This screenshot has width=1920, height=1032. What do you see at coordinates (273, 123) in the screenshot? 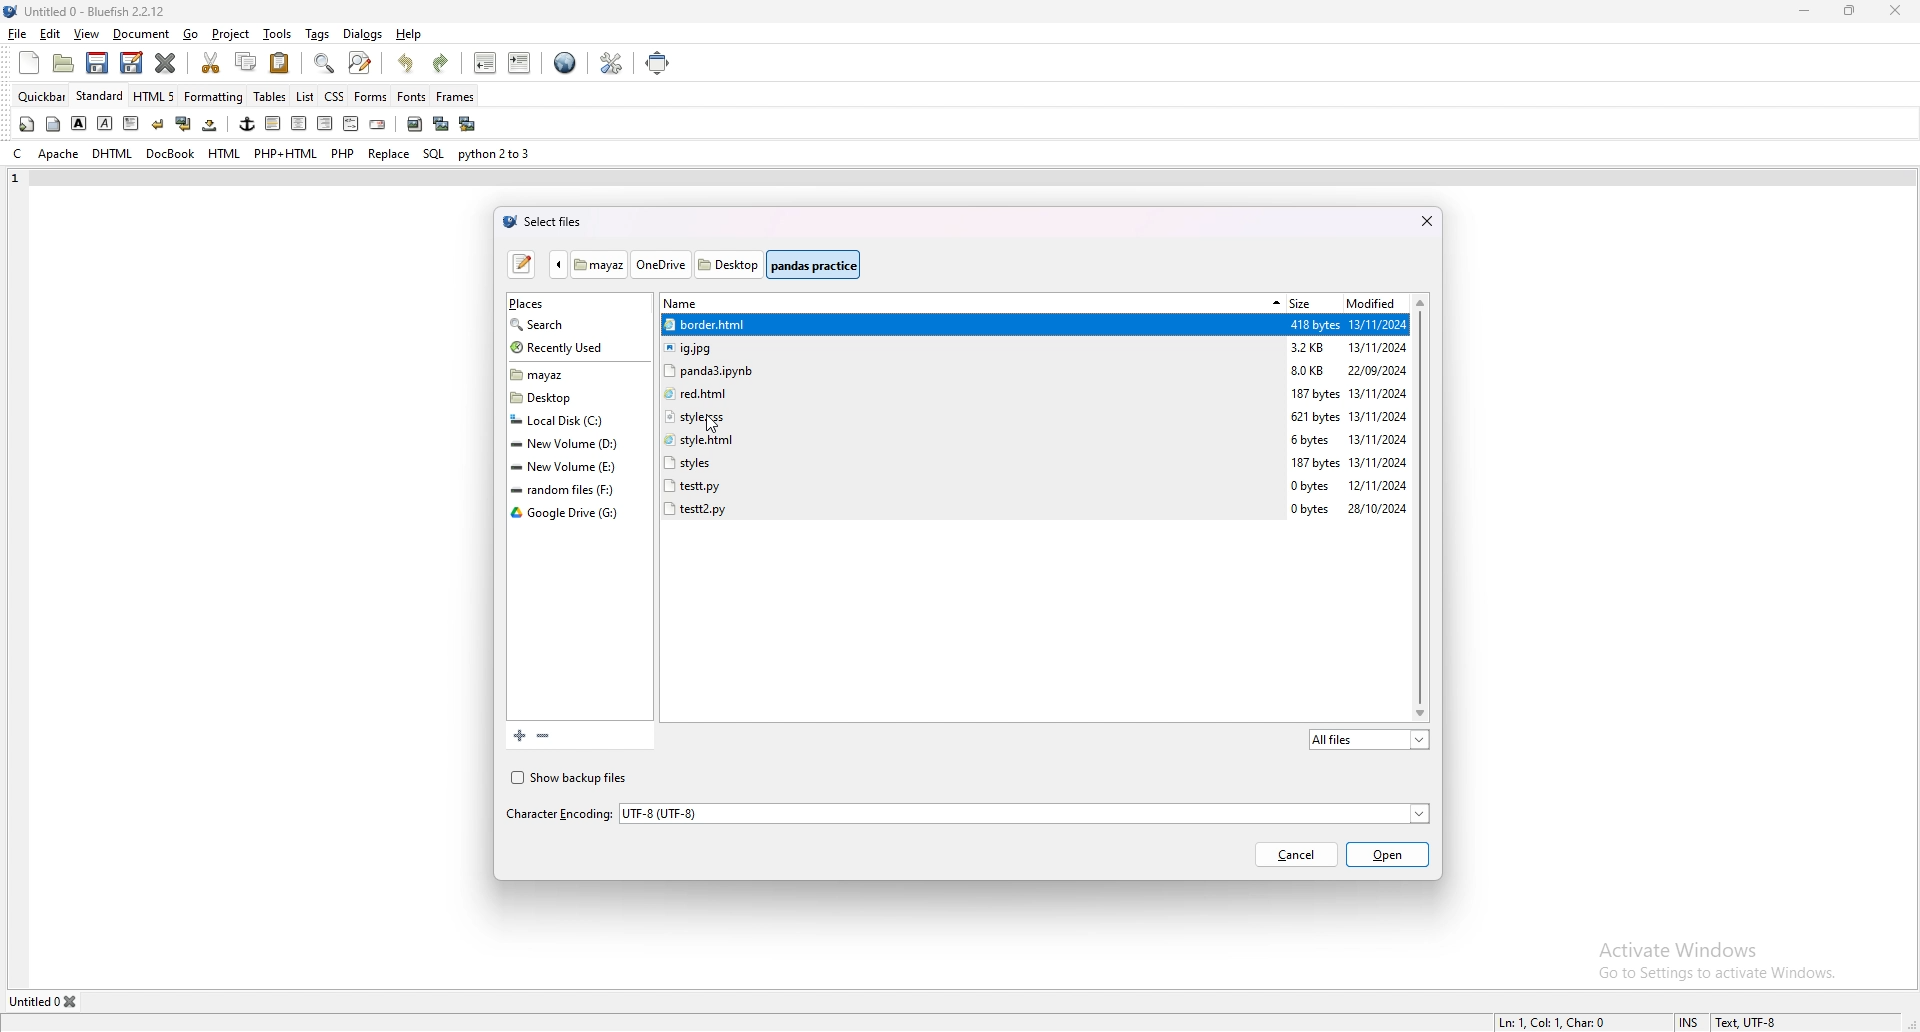
I see `horizontal rule` at bounding box center [273, 123].